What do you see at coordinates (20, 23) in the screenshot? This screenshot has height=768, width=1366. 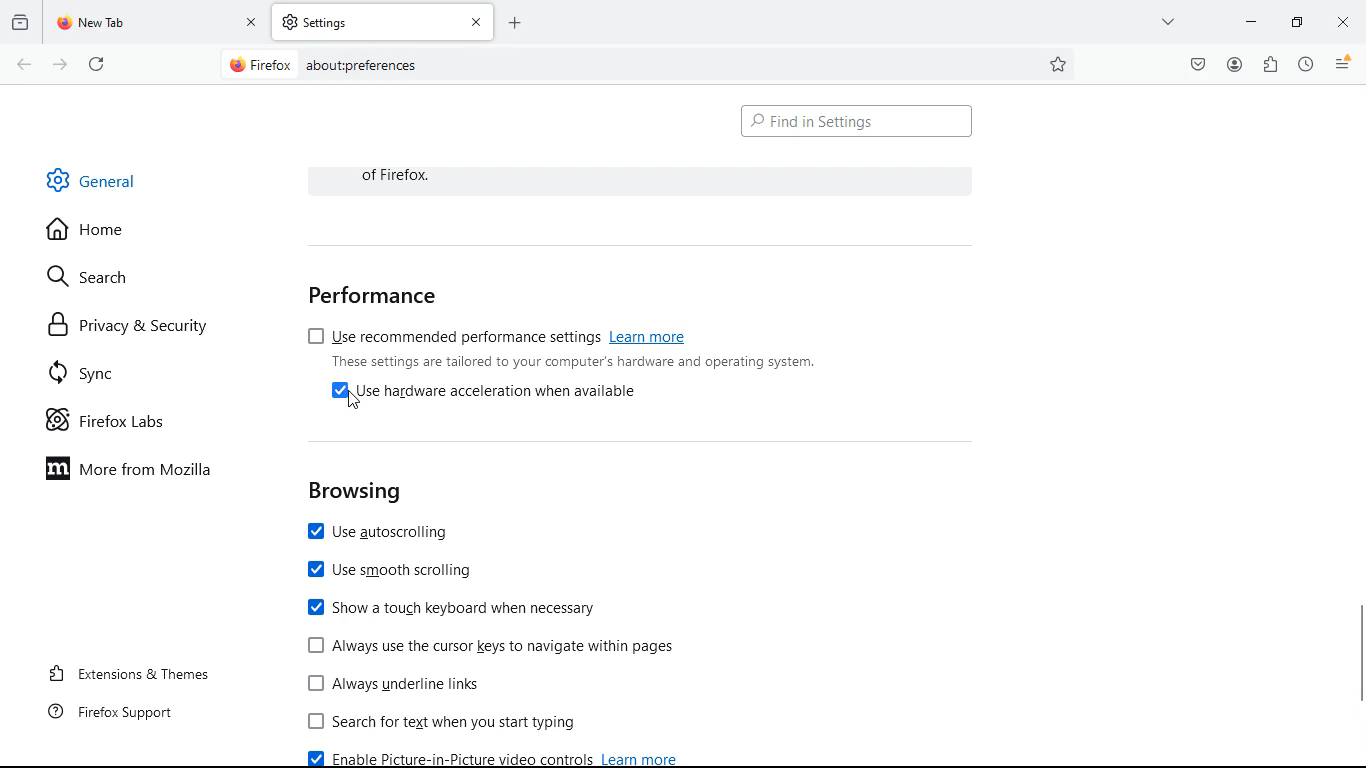 I see `history` at bounding box center [20, 23].